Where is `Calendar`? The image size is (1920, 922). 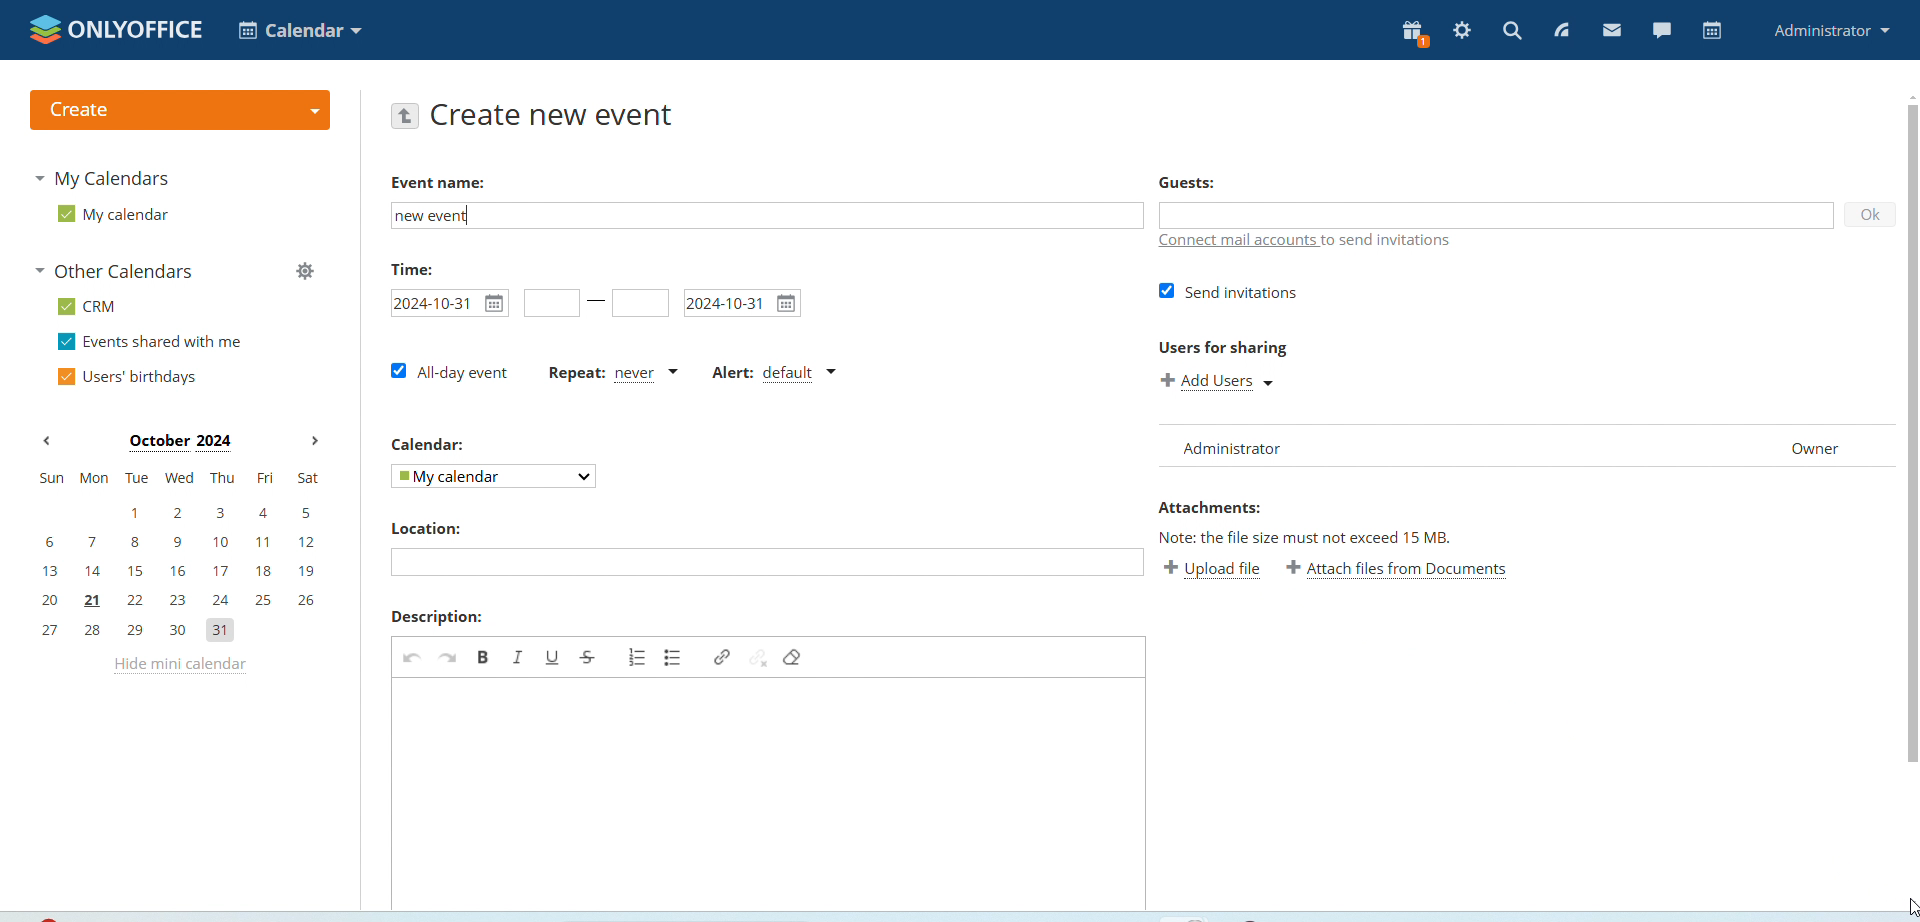
Calendar is located at coordinates (424, 445).